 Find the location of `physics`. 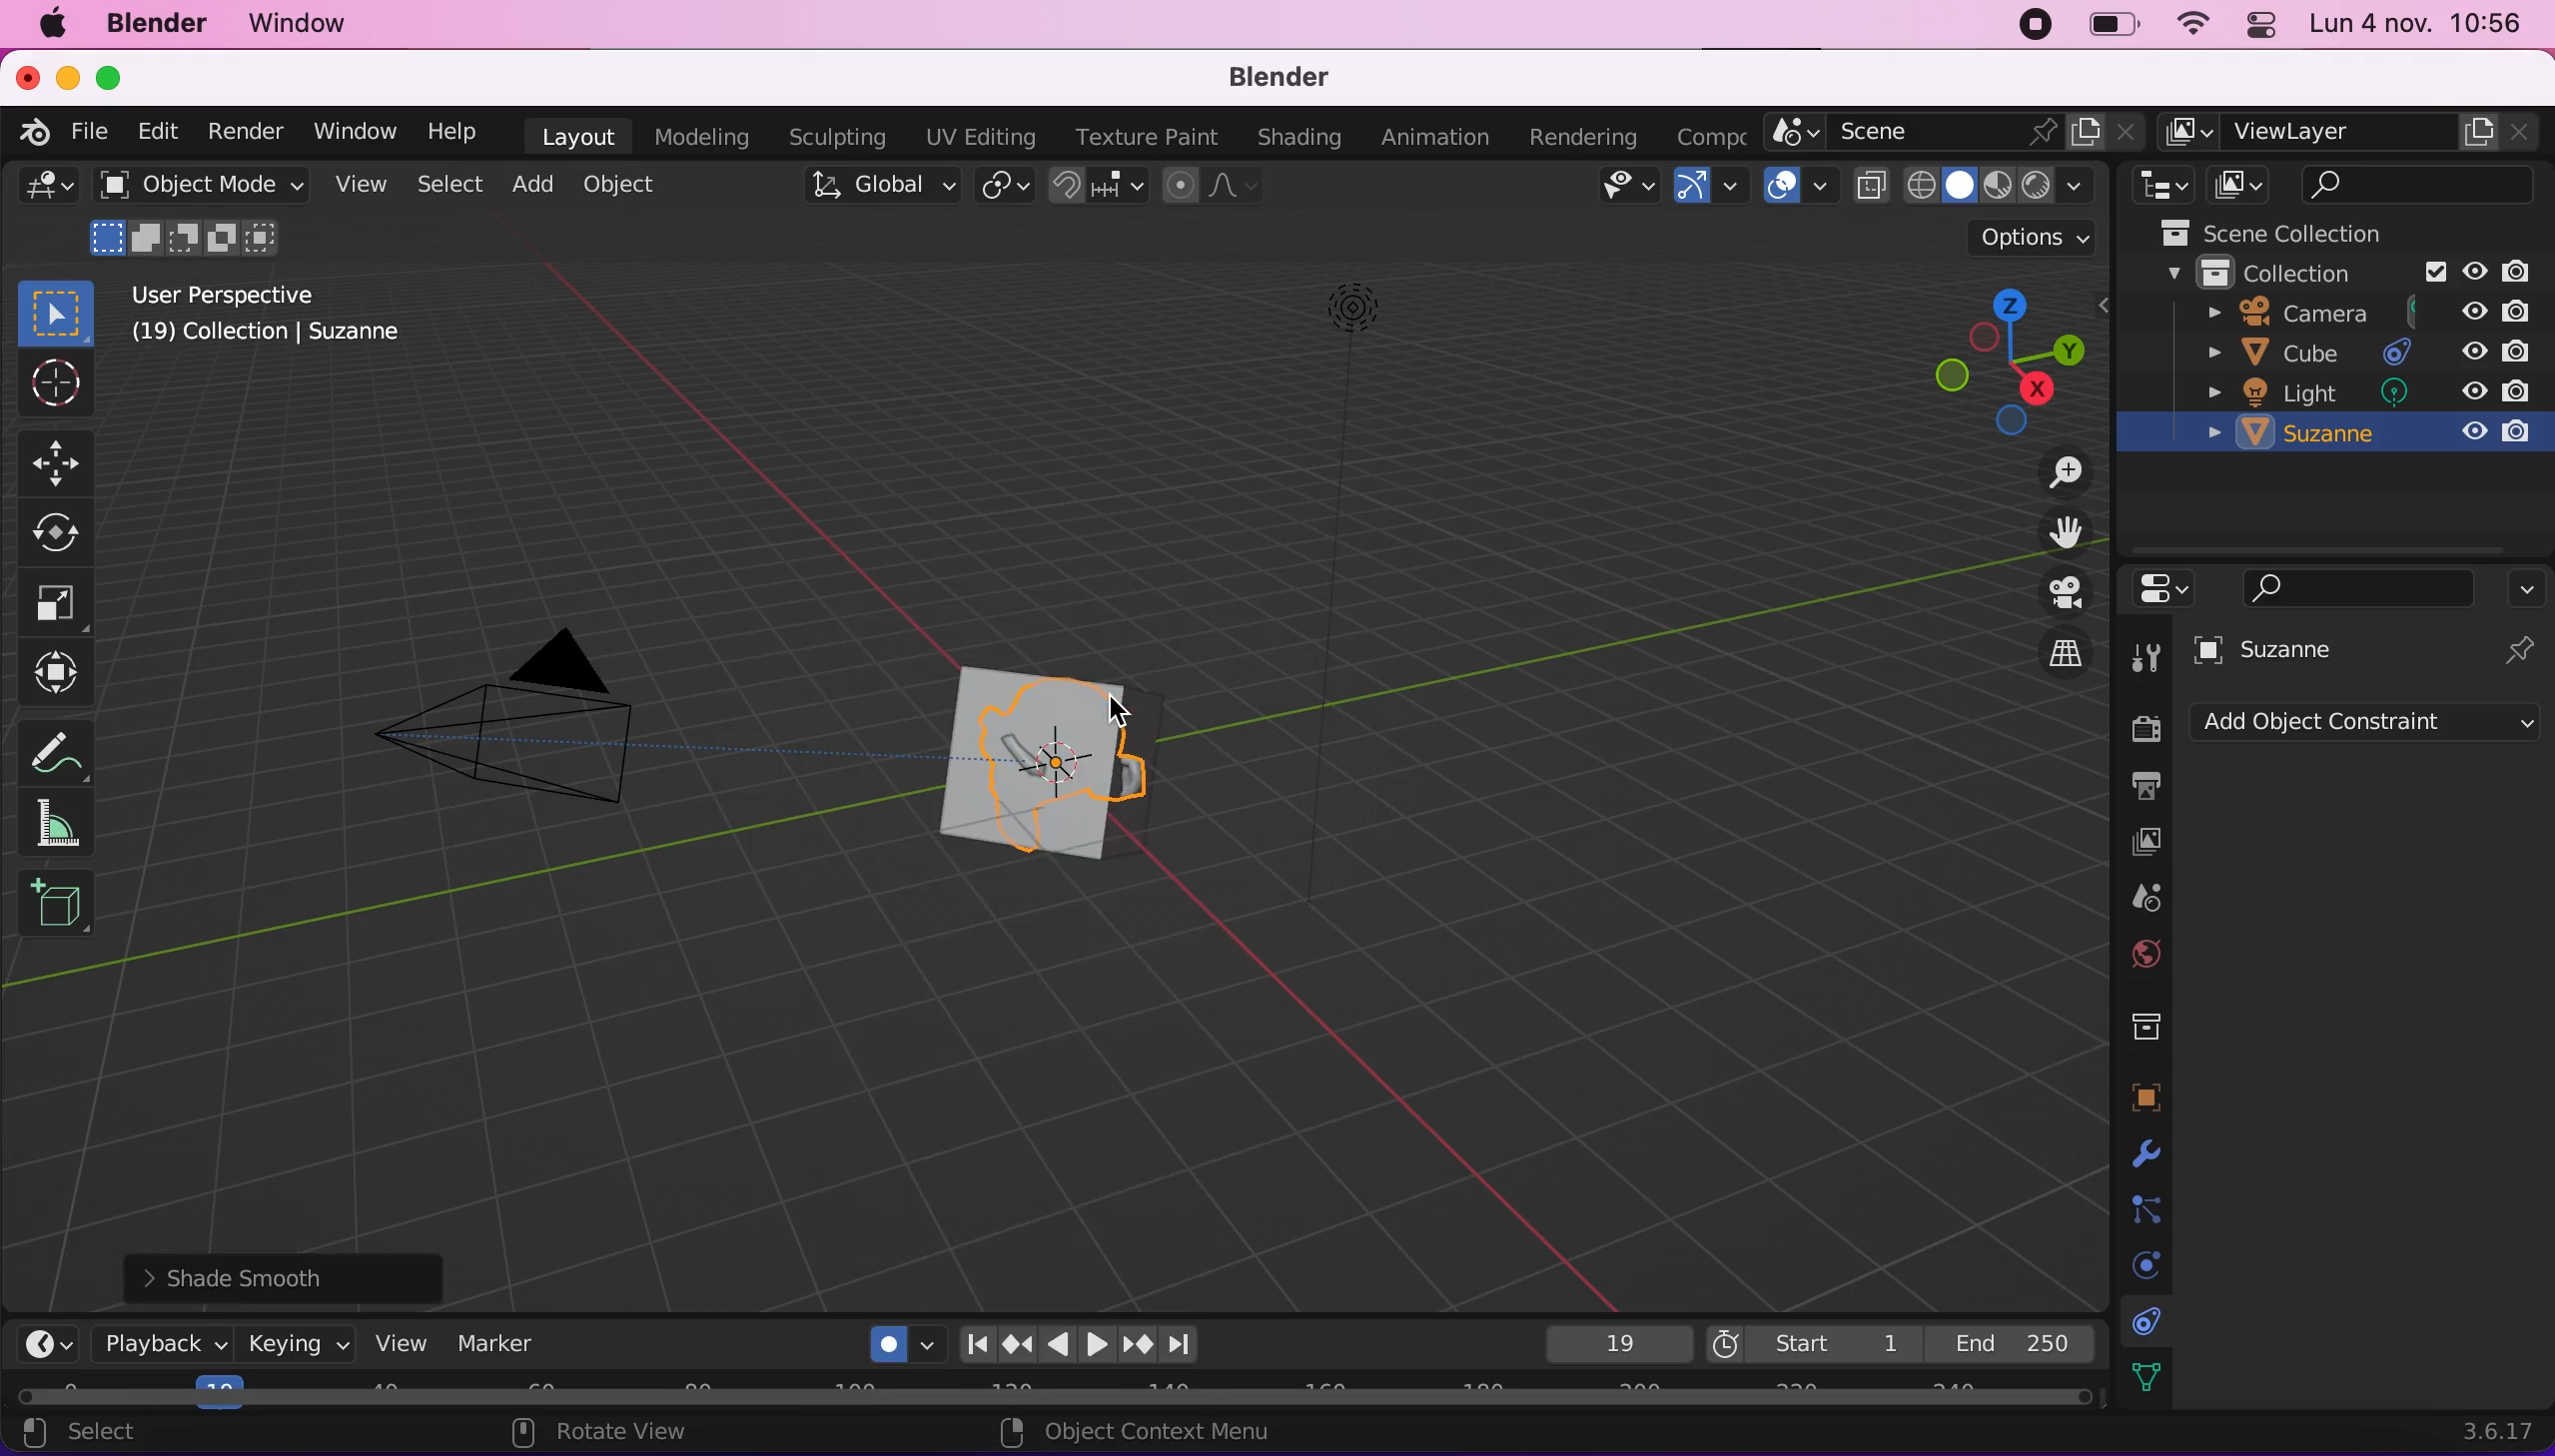

physics is located at coordinates (2139, 1262).